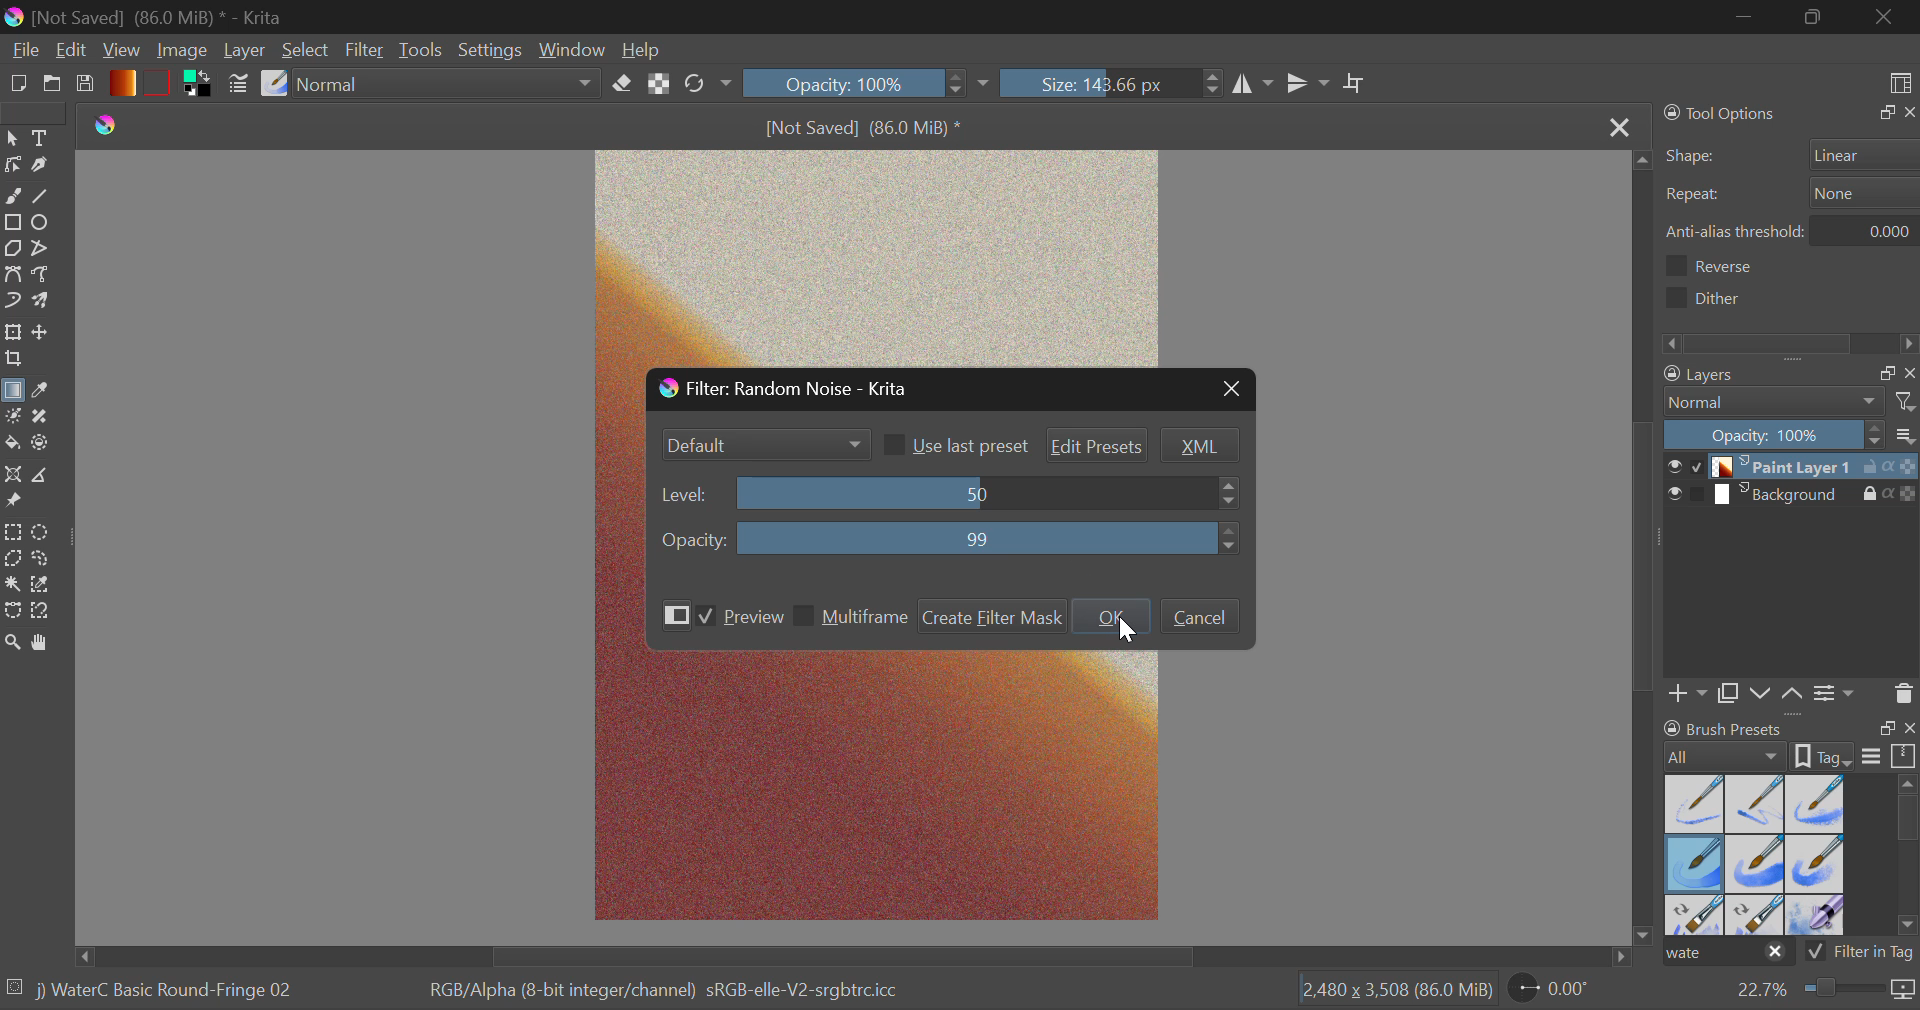 The height and width of the screenshot is (1010, 1920). Describe the element at coordinates (44, 139) in the screenshot. I see `Text` at that location.